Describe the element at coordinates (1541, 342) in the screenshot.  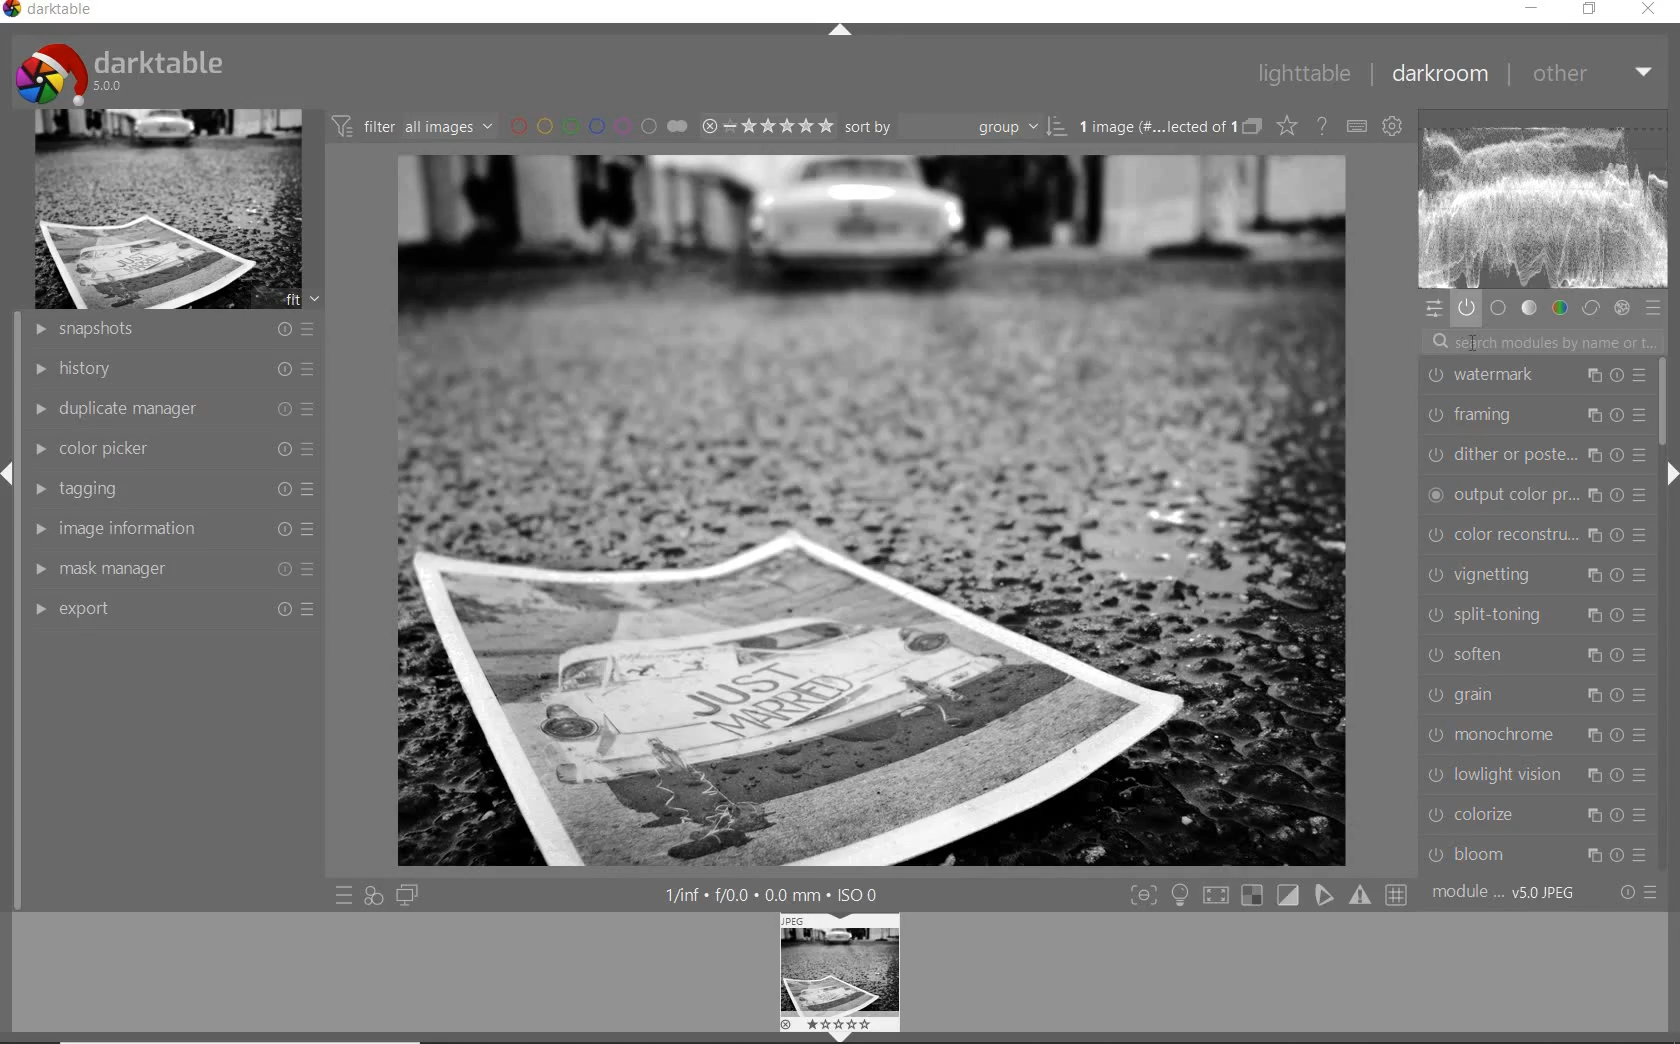
I see `search module` at that location.